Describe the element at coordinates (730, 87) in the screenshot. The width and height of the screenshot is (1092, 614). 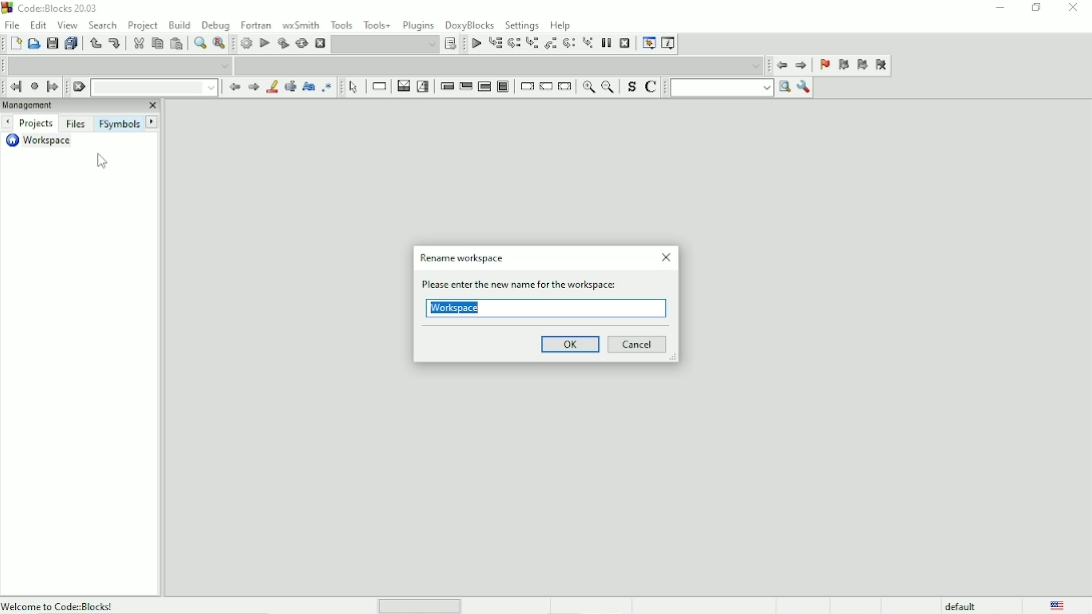
I see `Run search` at that location.